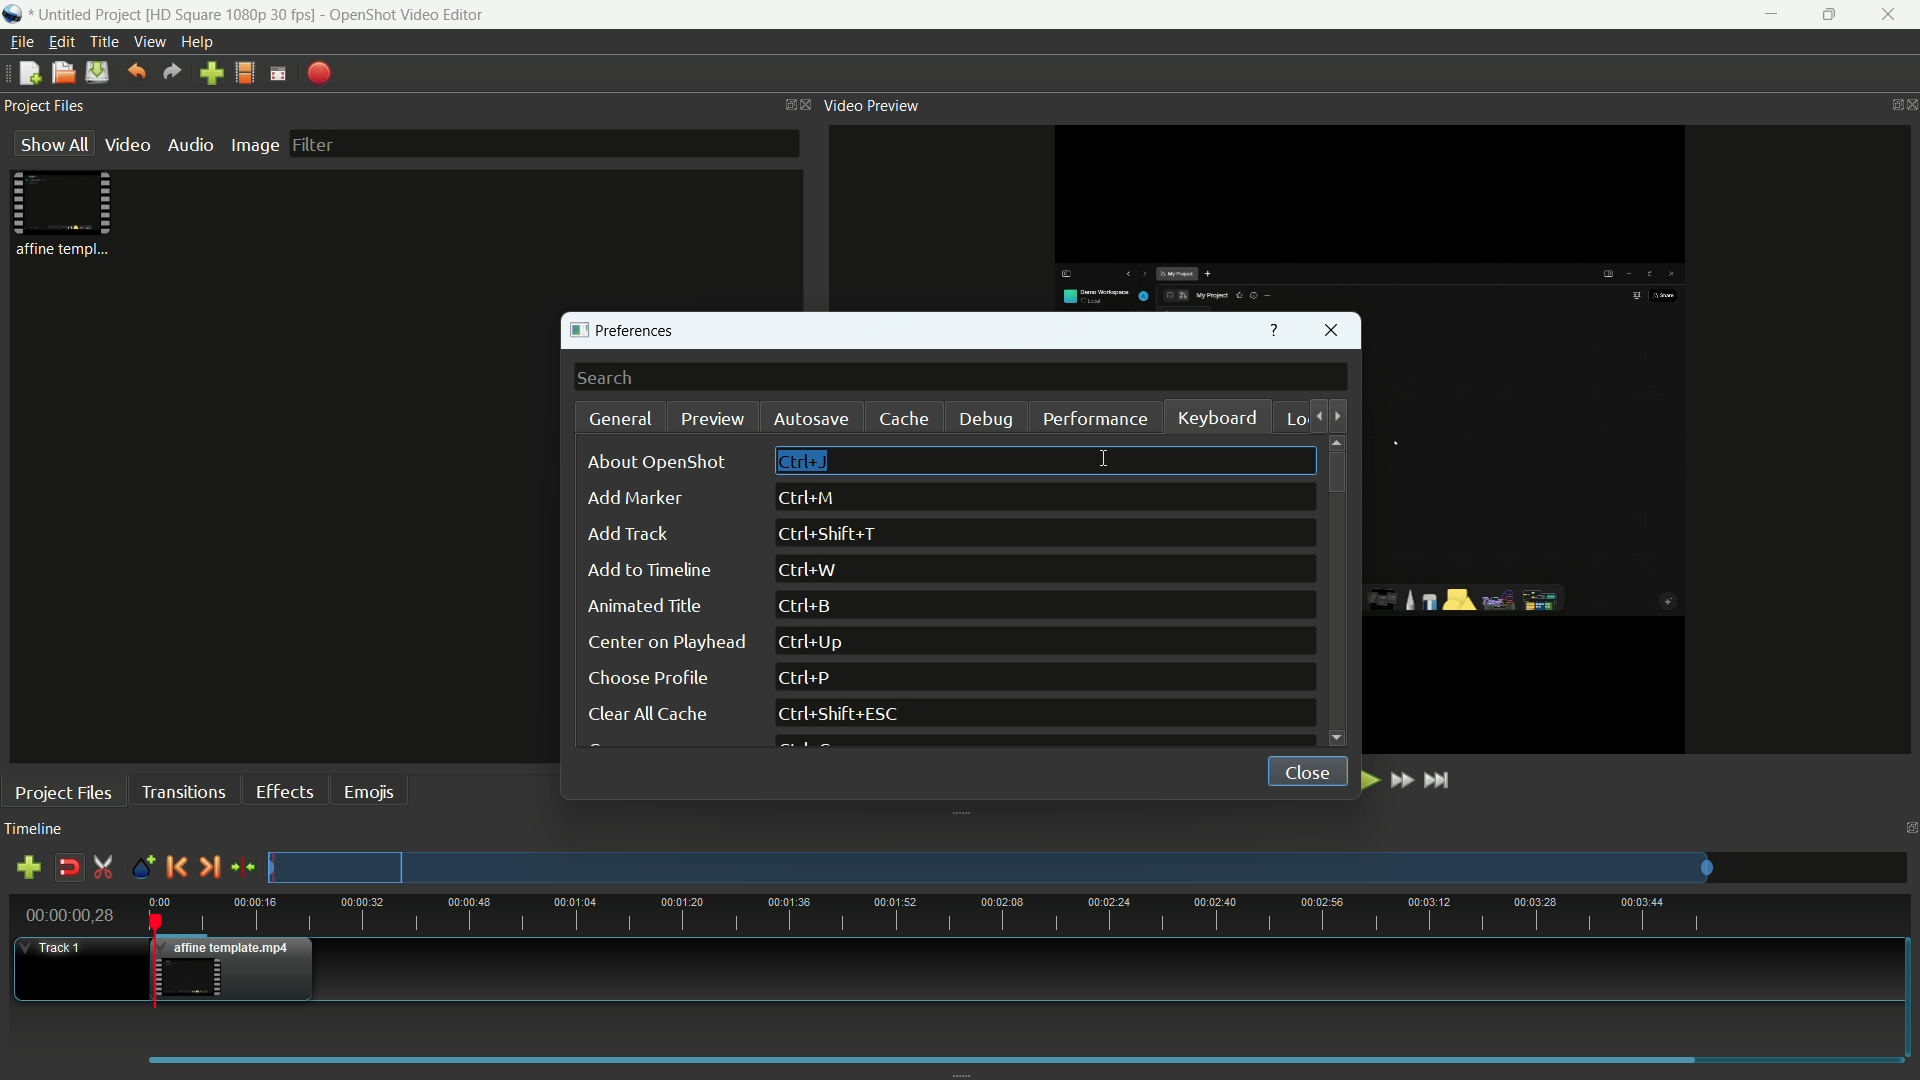 The height and width of the screenshot is (1080, 1920). Describe the element at coordinates (1274, 332) in the screenshot. I see `get help` at that location.